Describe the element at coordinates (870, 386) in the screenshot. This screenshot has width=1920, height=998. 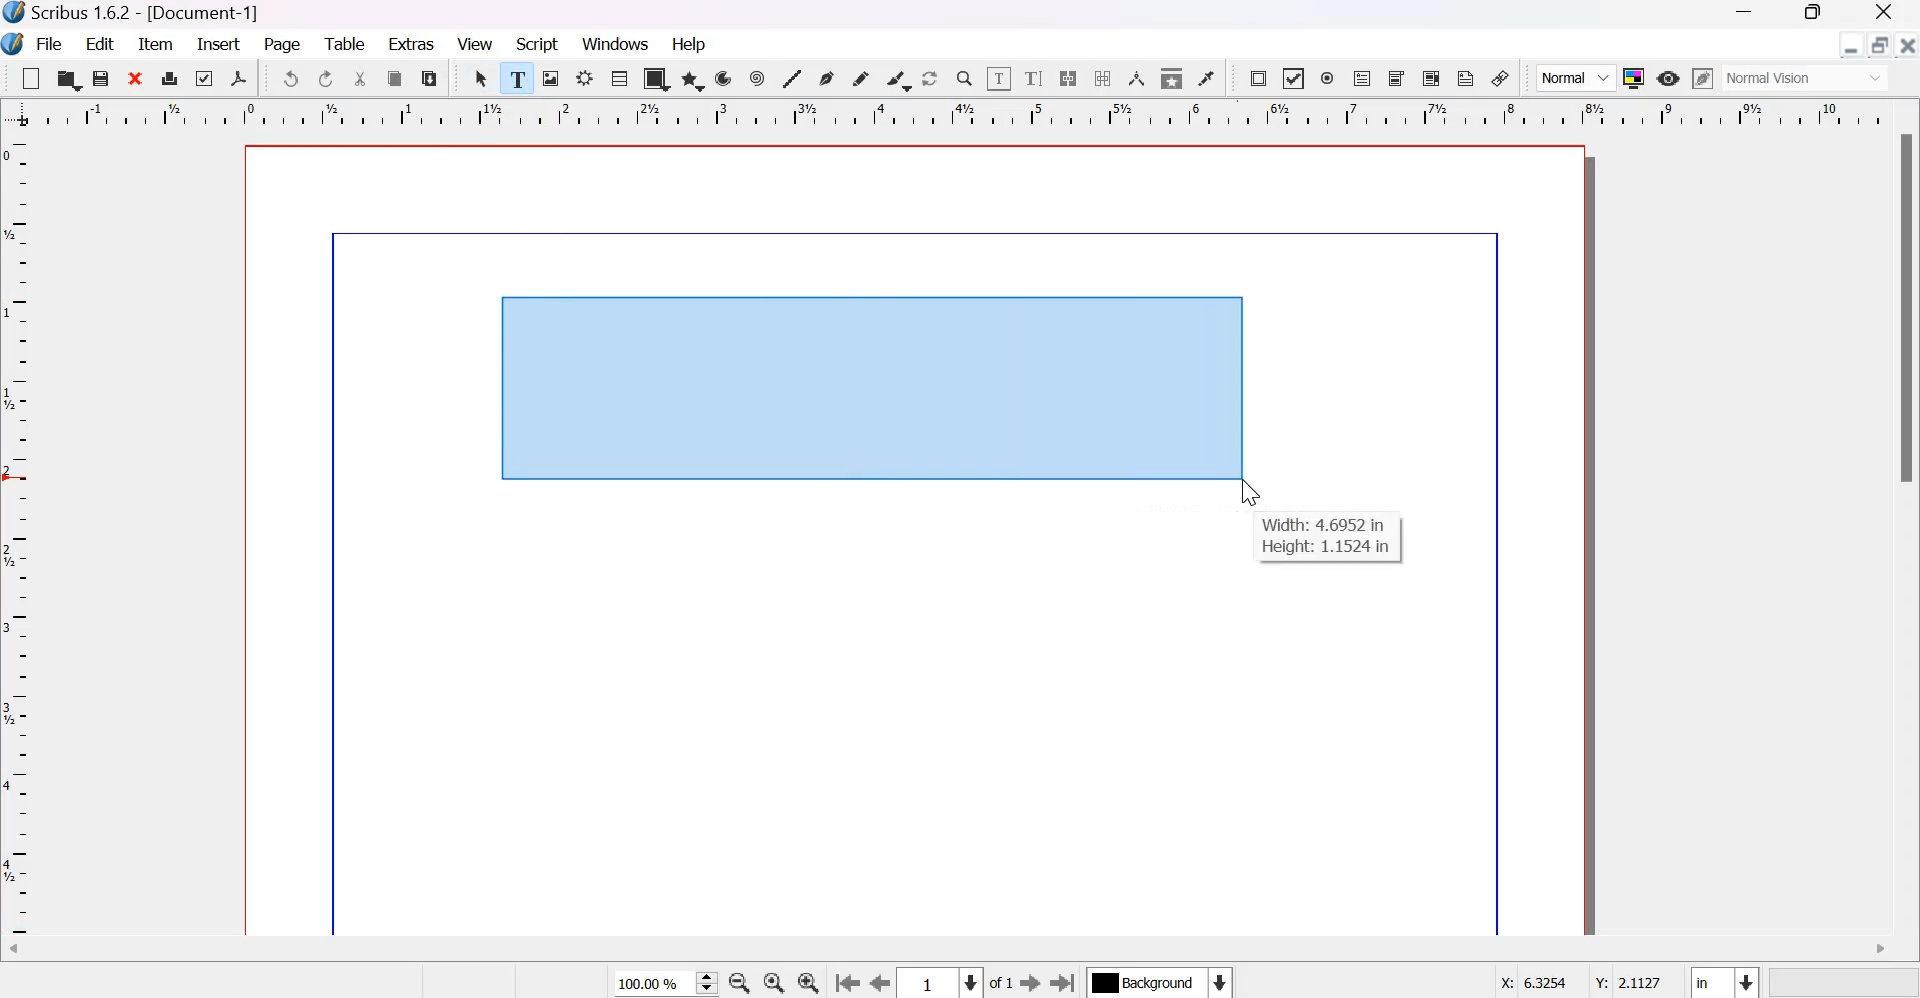
I see `Text frame` at that location.